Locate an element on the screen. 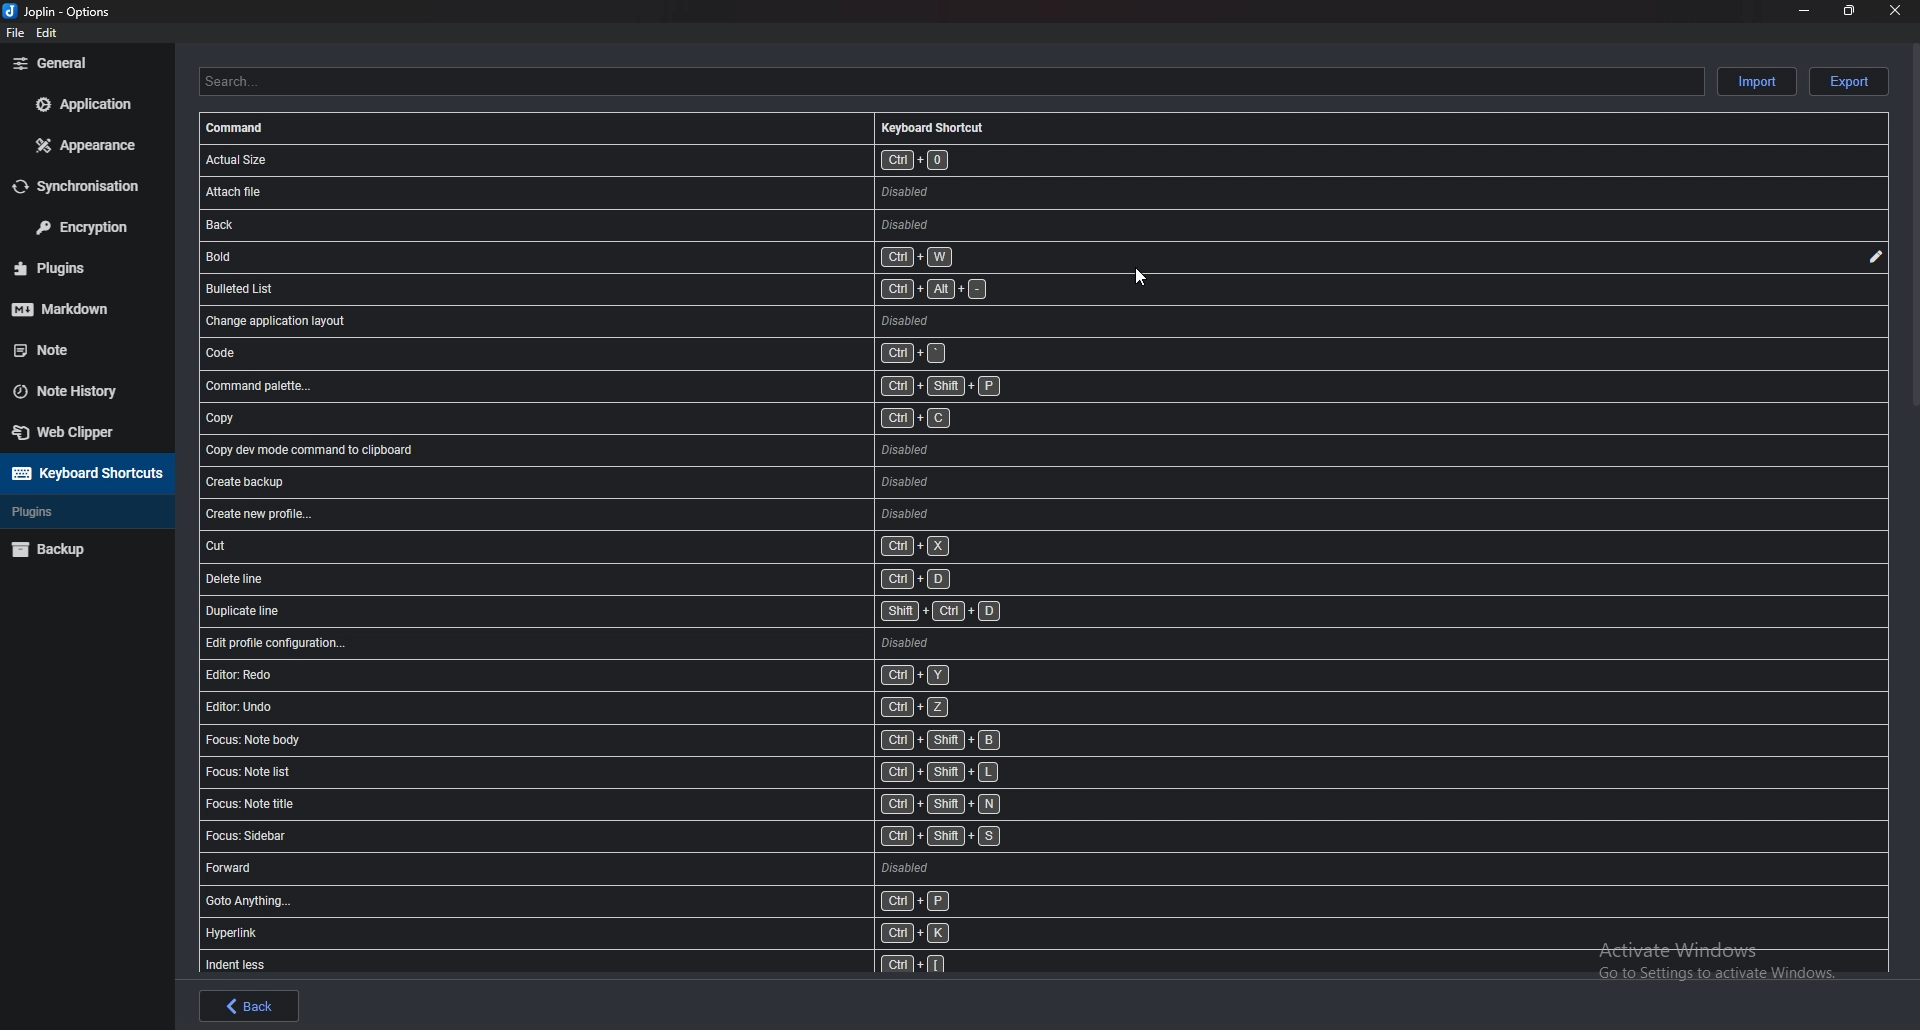  shortcut is located at coordinates (600, 226).